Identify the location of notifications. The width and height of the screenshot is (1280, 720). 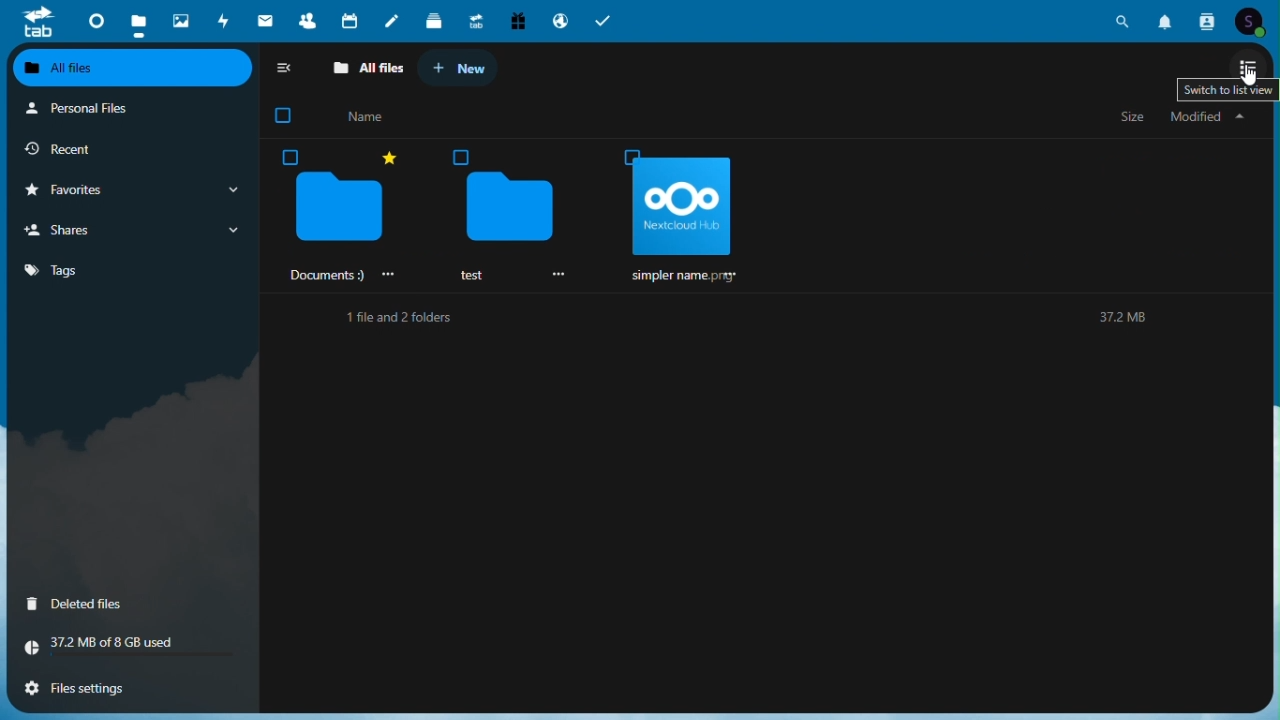
(1167, 22).